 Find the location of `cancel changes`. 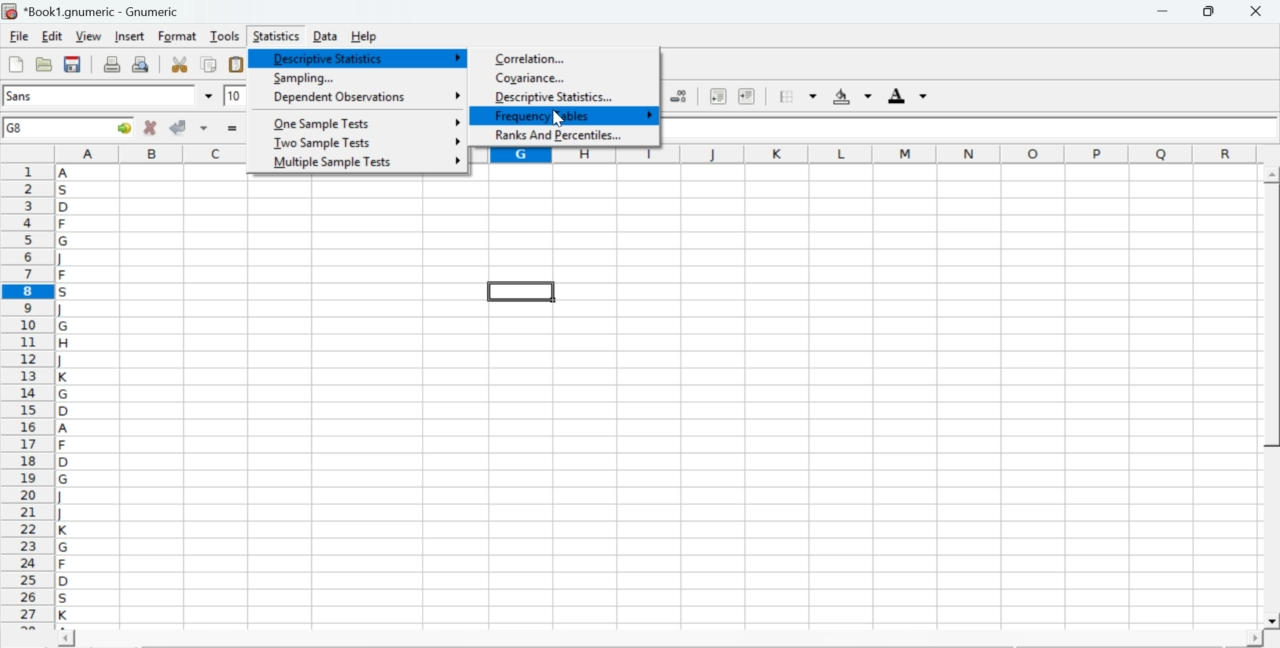

cancel changes is located at coordinates (151, 127).